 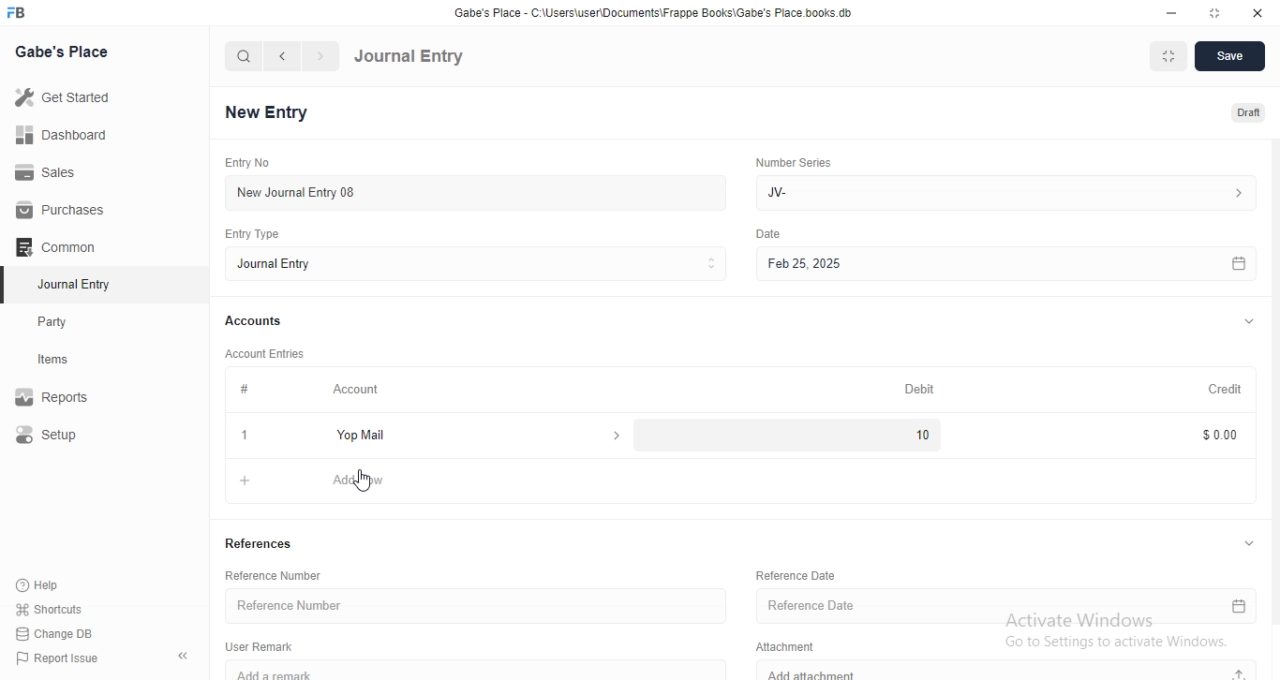 What do you see at coordinates (61, 52) in the screenshot?
I see `Gabe's Place` at bounding box center [61, 52].